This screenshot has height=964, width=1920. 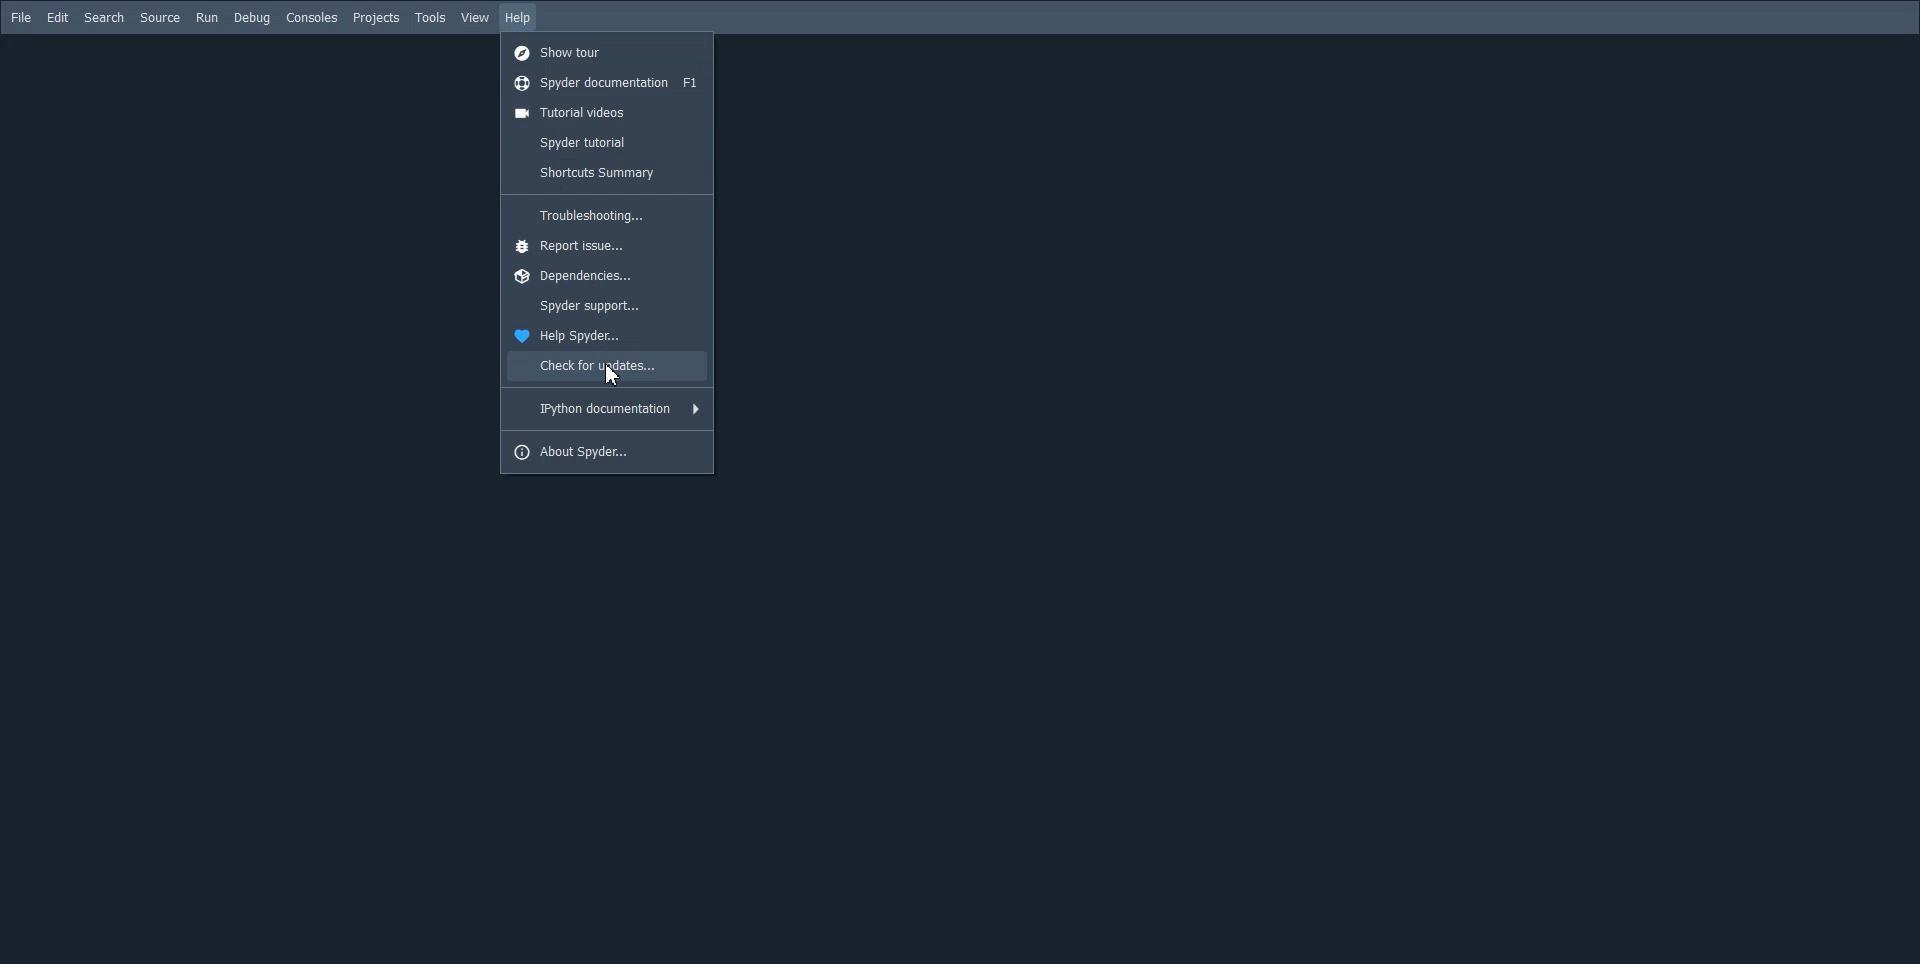 What do you see at coordinates (252, 18) in the screenshot?
I see `Debug` at bounding box center [252, 18].